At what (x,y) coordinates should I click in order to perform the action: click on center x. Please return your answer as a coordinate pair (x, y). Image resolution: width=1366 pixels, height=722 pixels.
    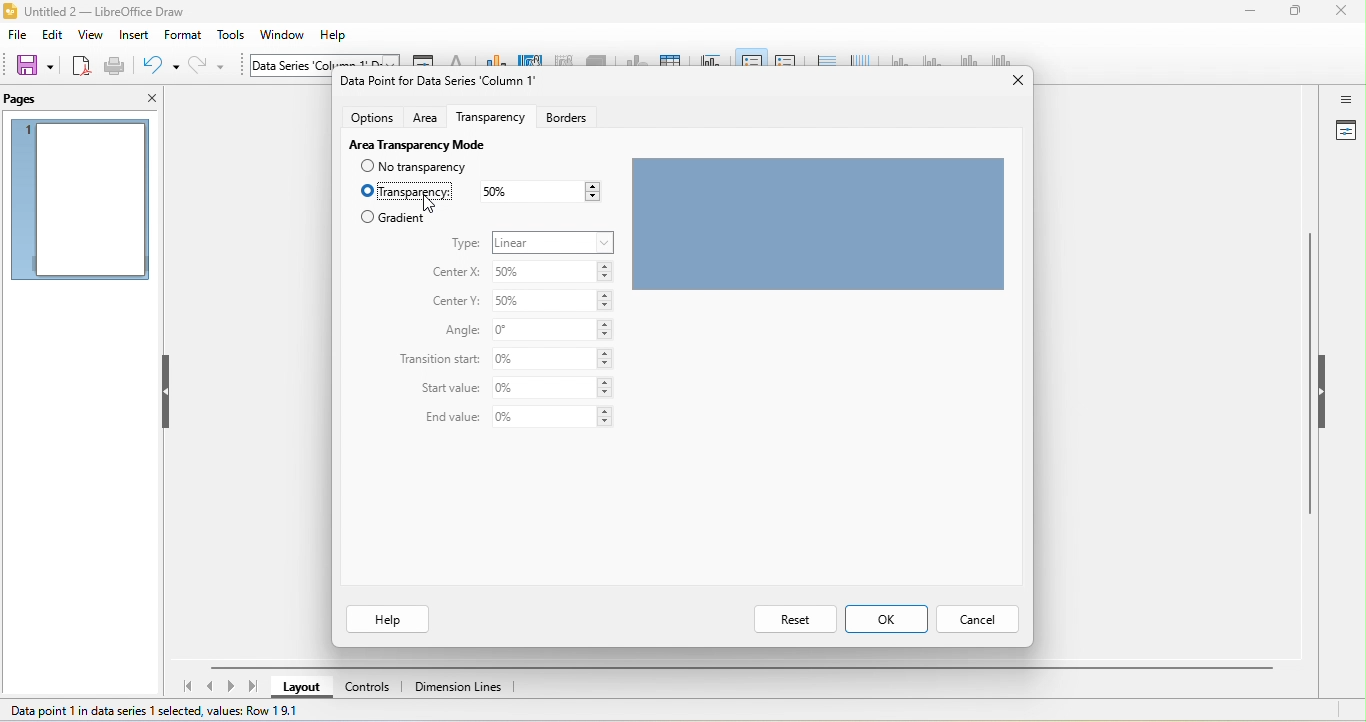
    Looking at the image, I should click on (456, 273).